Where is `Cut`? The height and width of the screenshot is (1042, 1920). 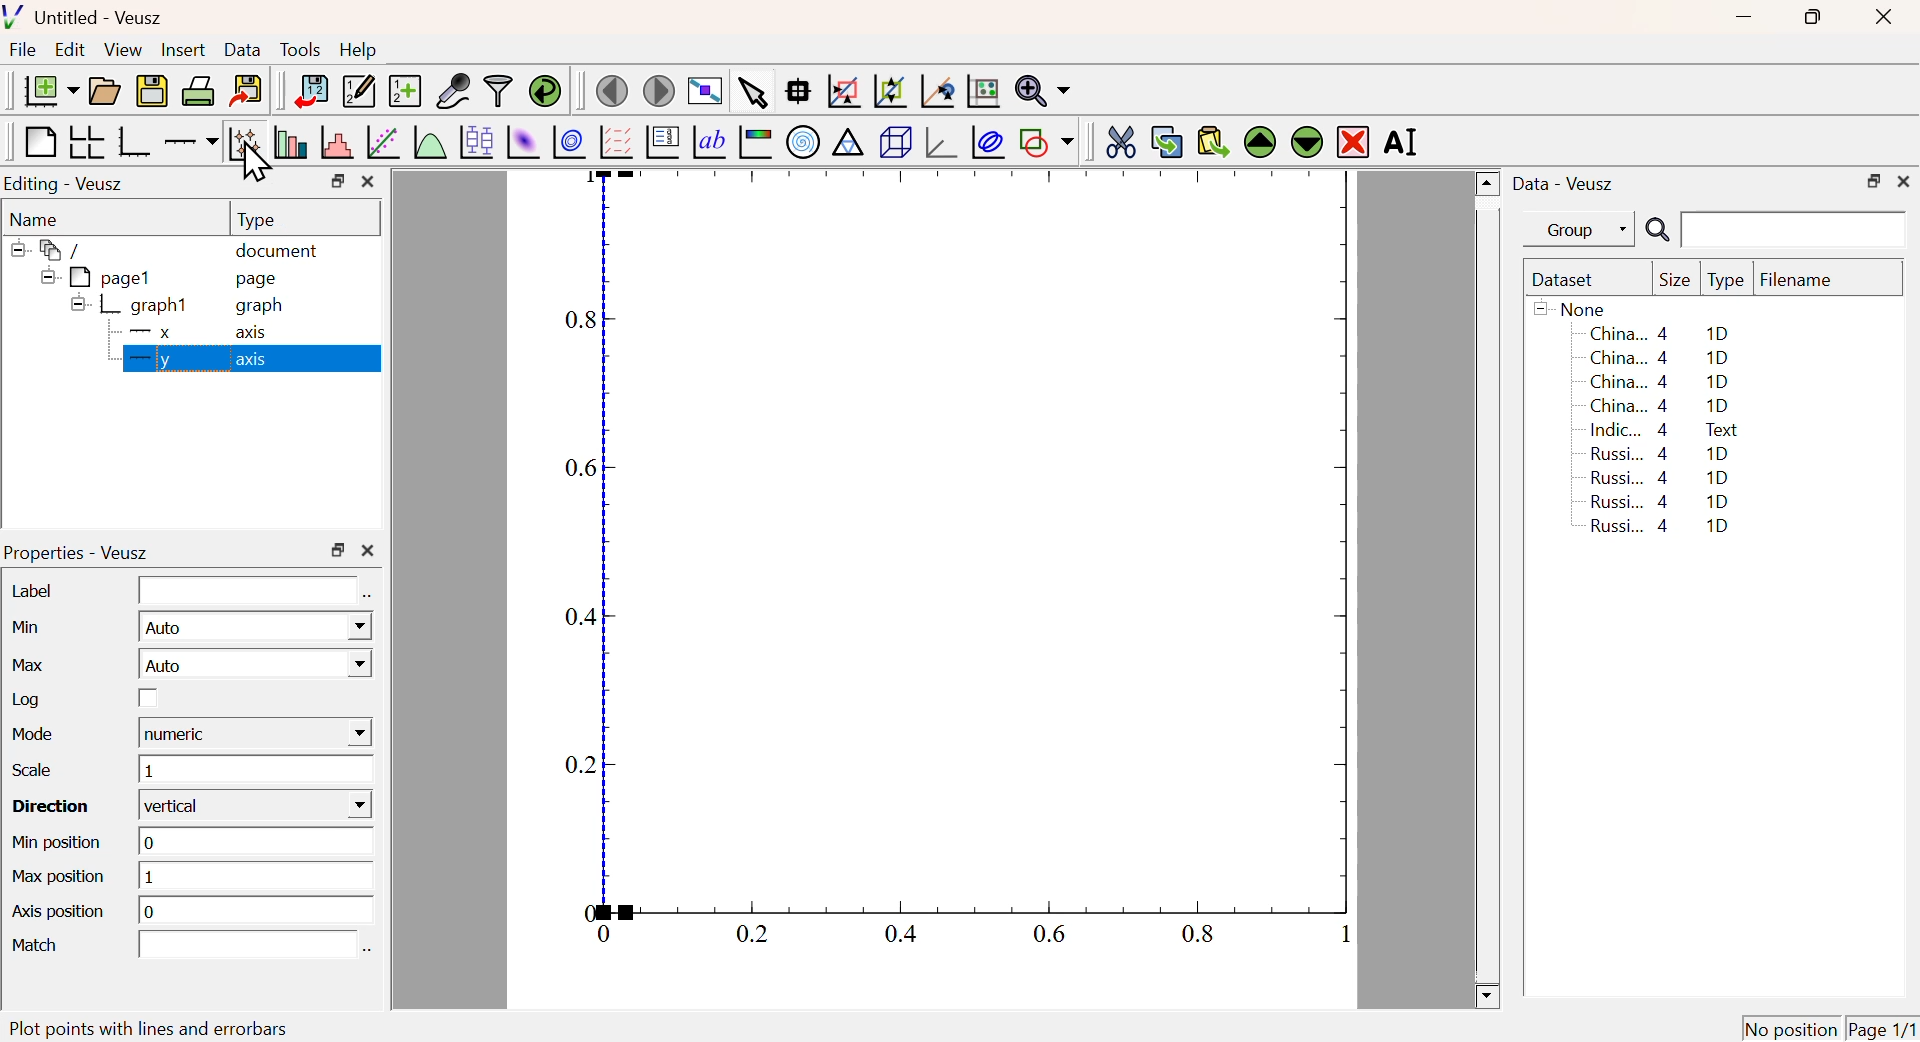 Cut is located at coordinates (1120, 140).